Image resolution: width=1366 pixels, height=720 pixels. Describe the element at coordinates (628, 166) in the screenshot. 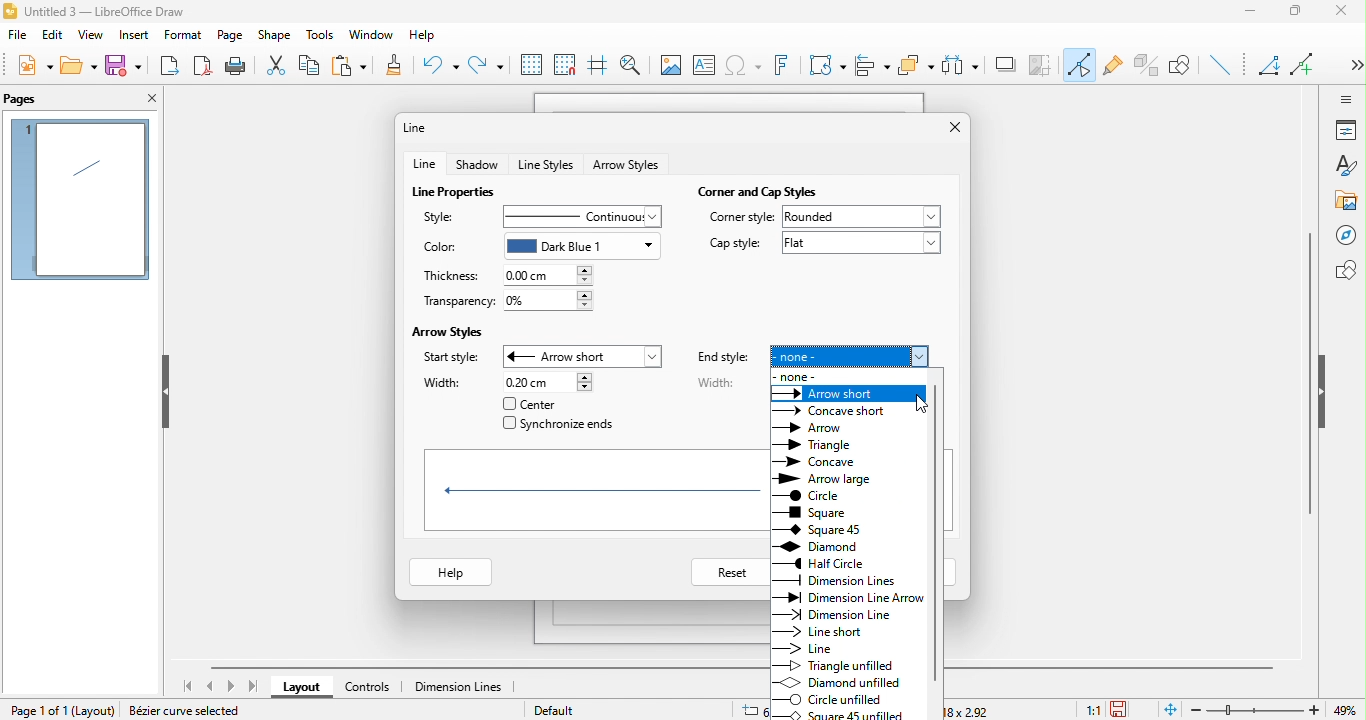

I see `arrow style` at that location.